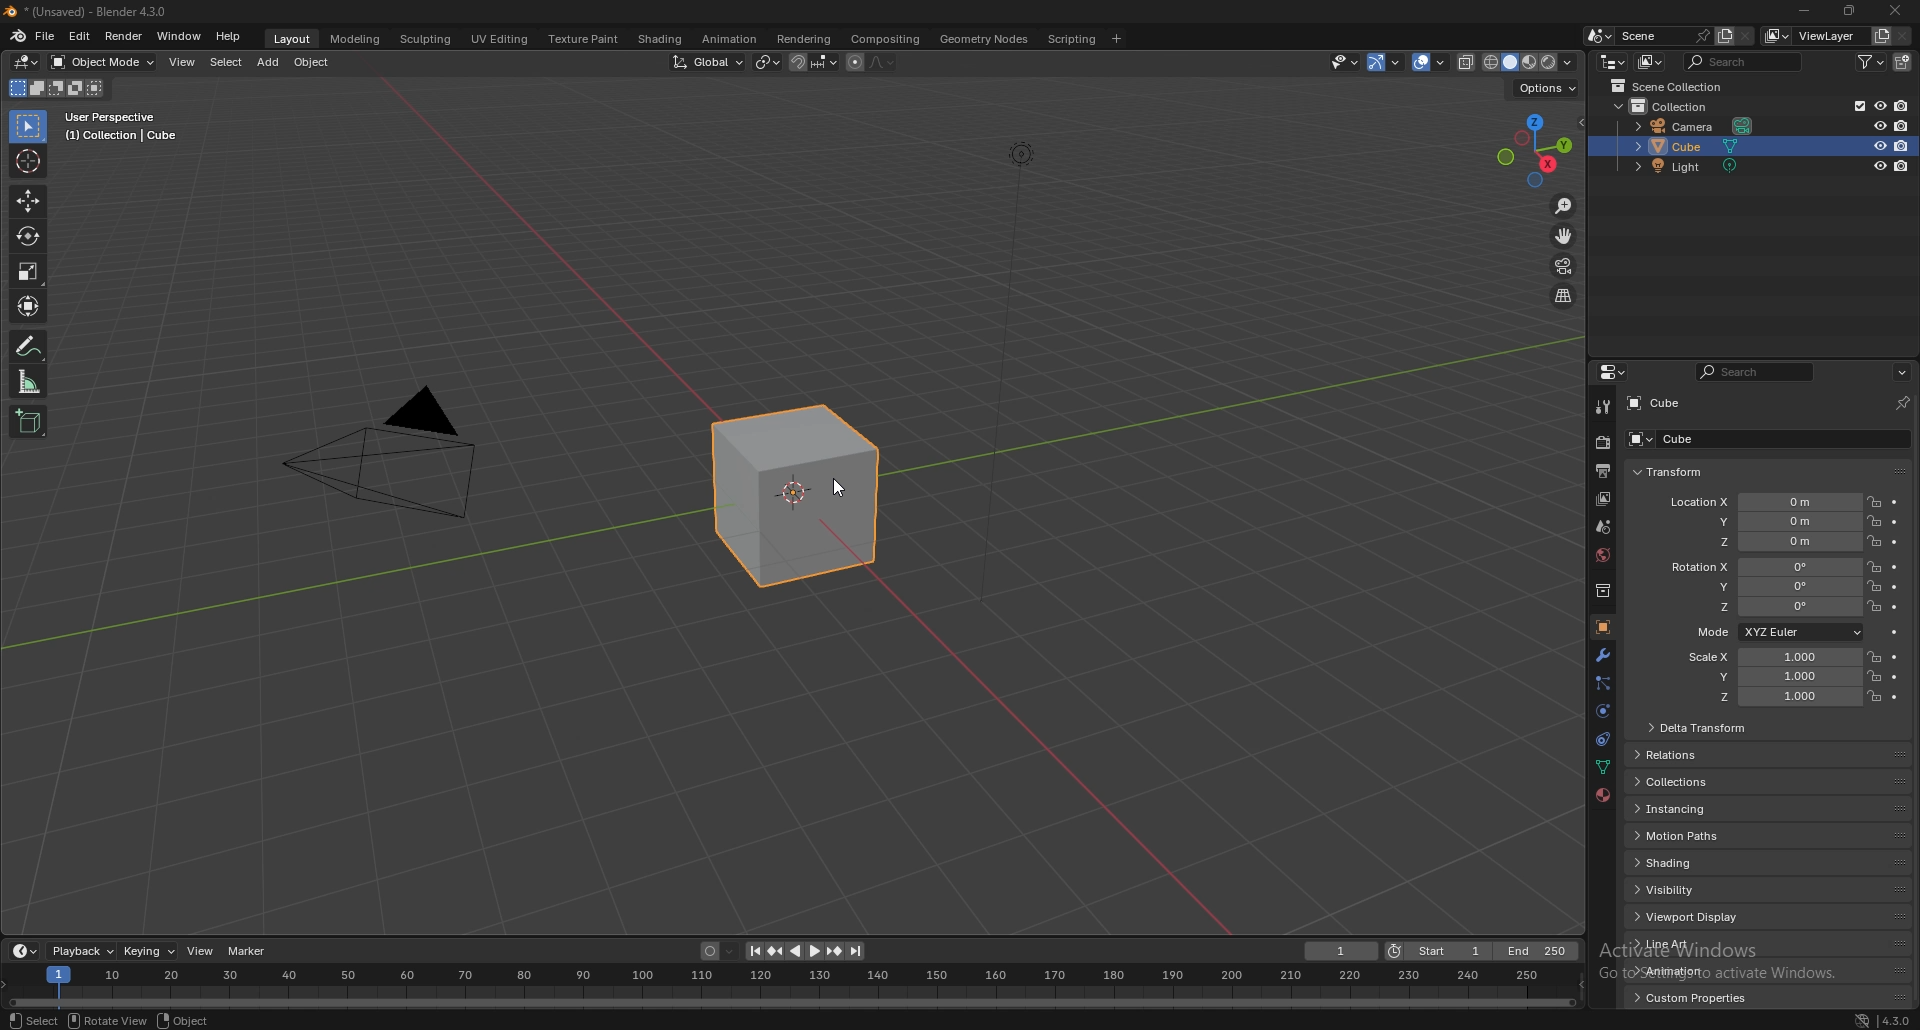 The height and width of the screenshot is (1030, 1920). Describe the element at coordinates (1115, 39) in the screenshot. I see `add workspace` at that location.